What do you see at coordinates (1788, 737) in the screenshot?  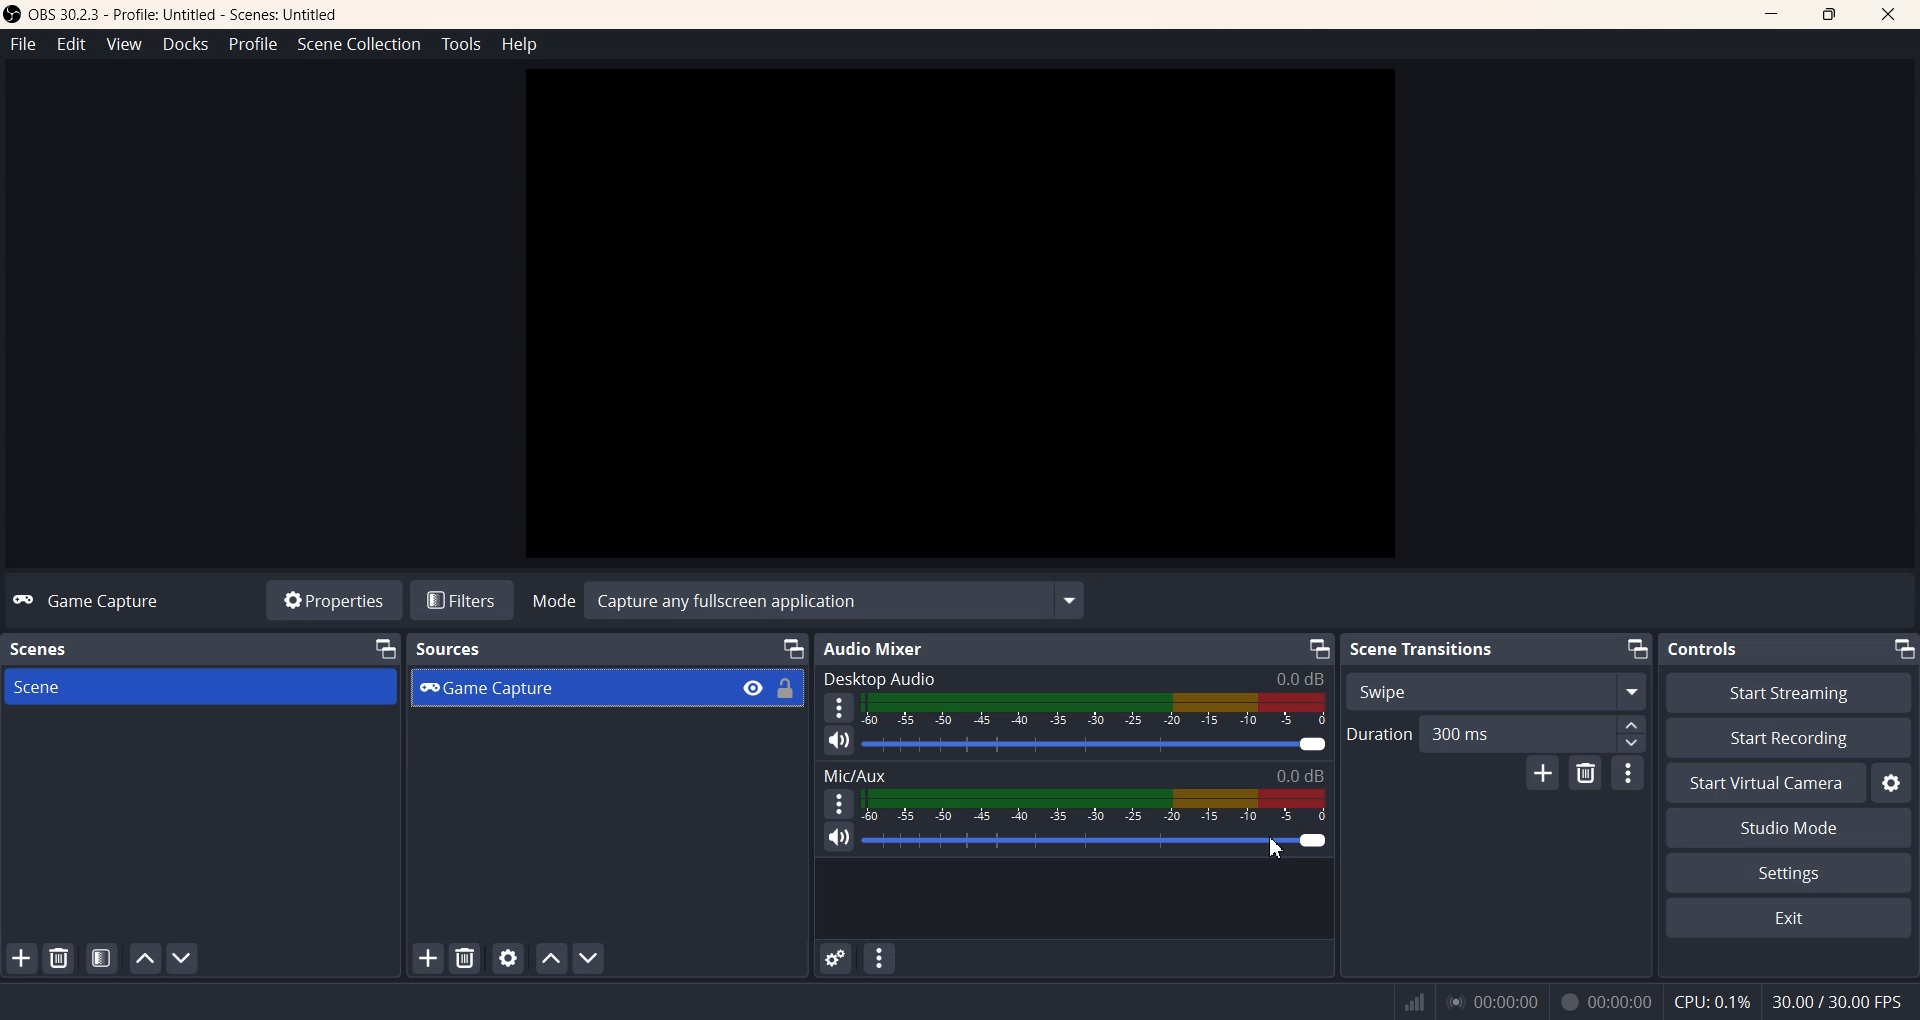 I see `Start Recording` at bounding box center [1788, 737].